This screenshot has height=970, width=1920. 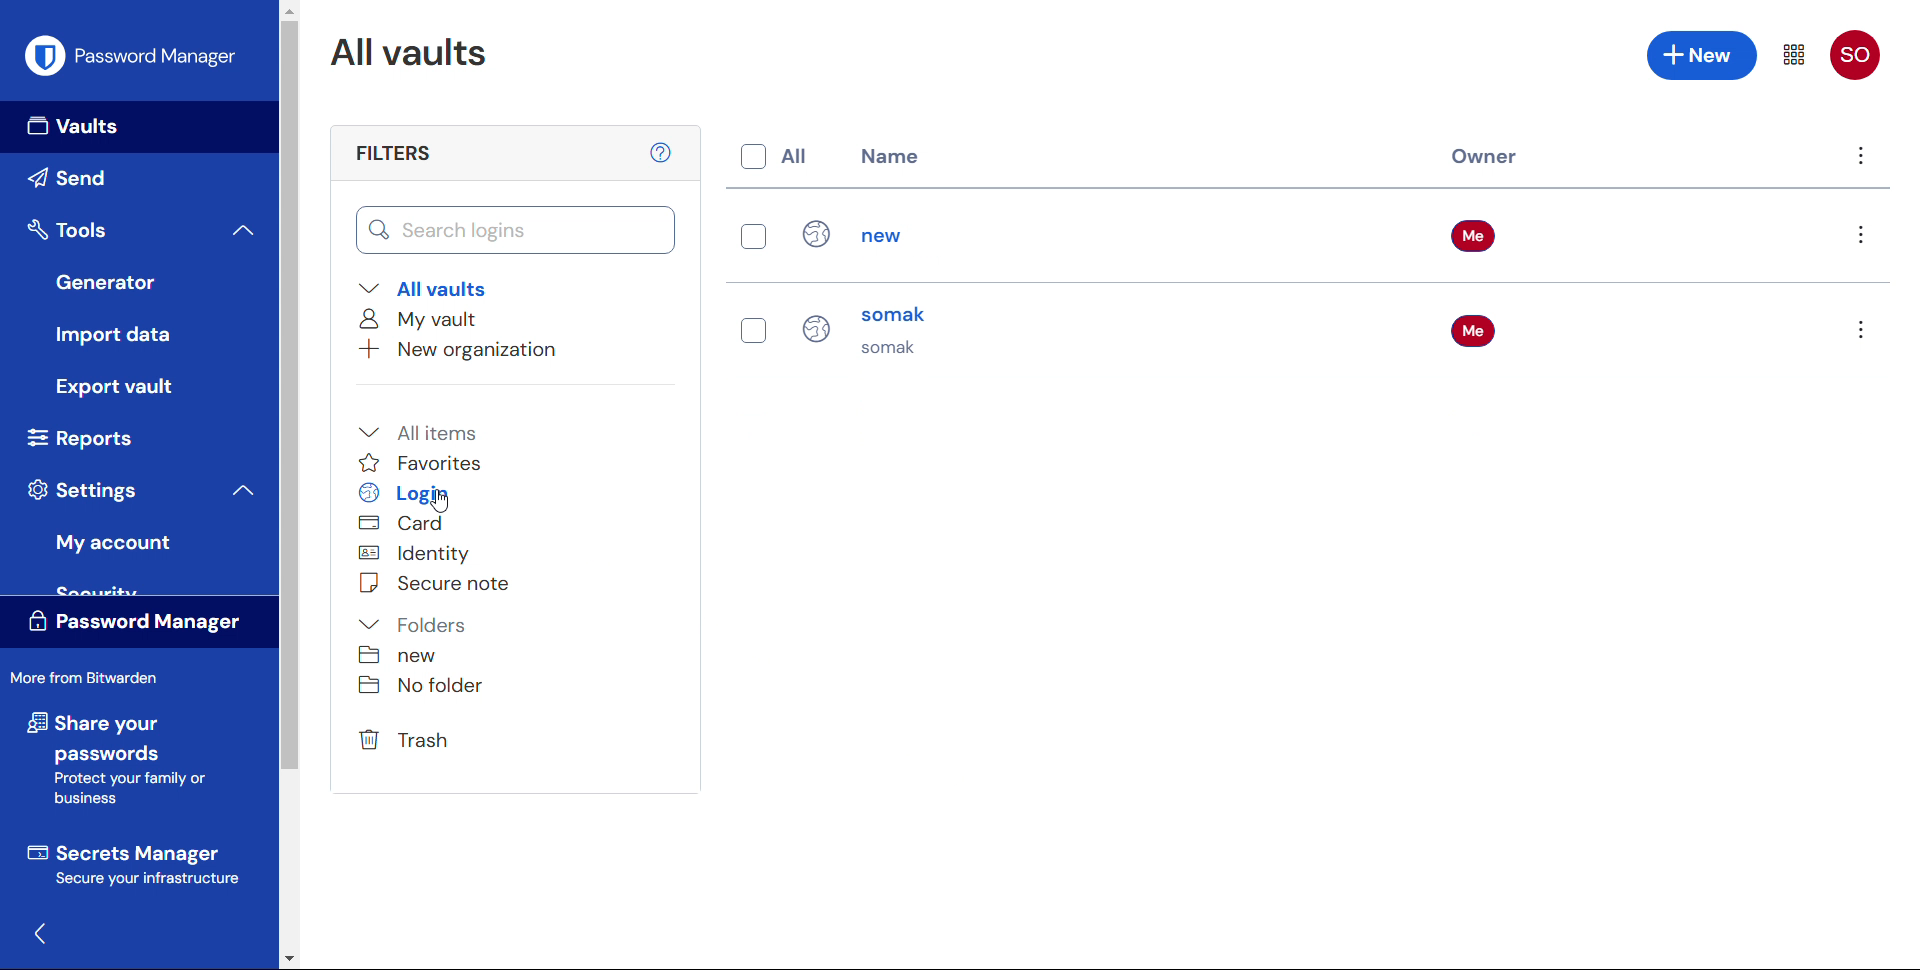 What do you see at coordinates (138, 624) in the screenshot?
I see `Password manager ` at bounding box center [138, 624].